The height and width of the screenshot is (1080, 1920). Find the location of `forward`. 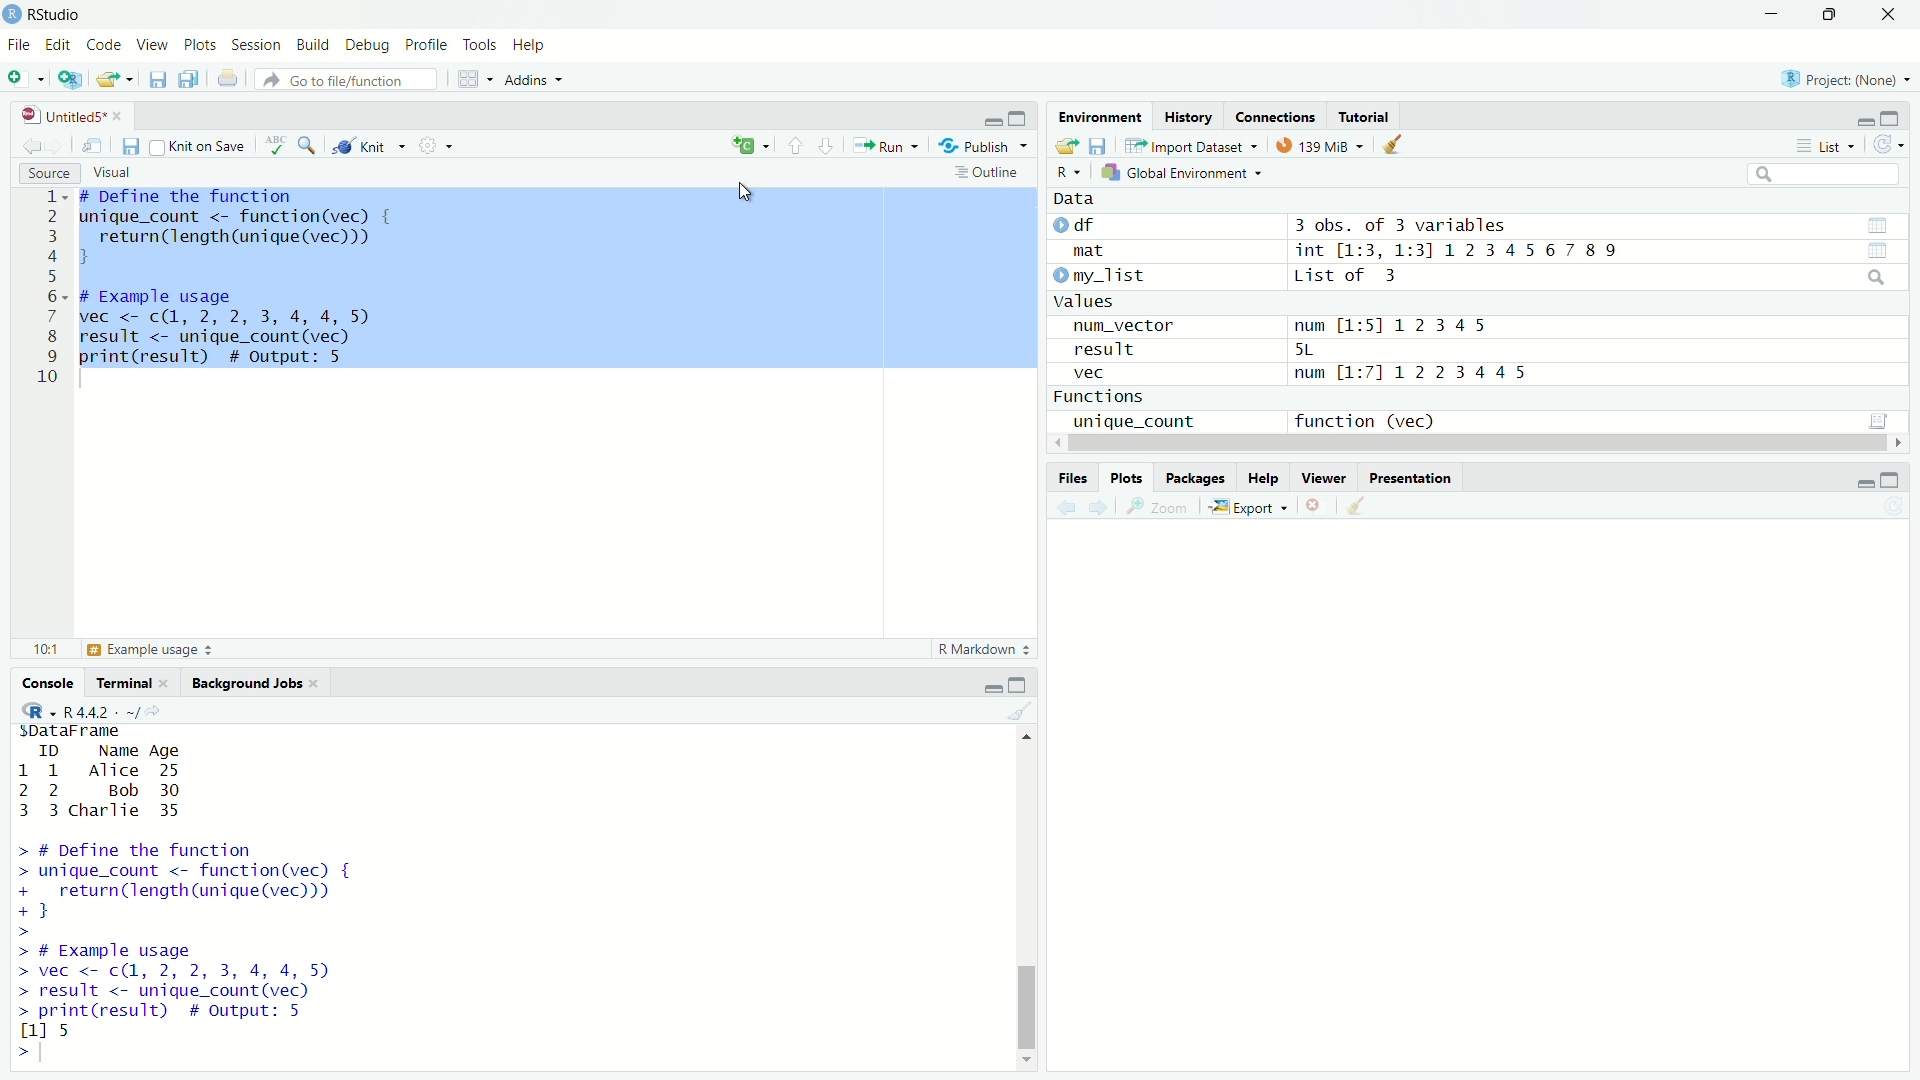

forward is located at coordinates (1105, 508).